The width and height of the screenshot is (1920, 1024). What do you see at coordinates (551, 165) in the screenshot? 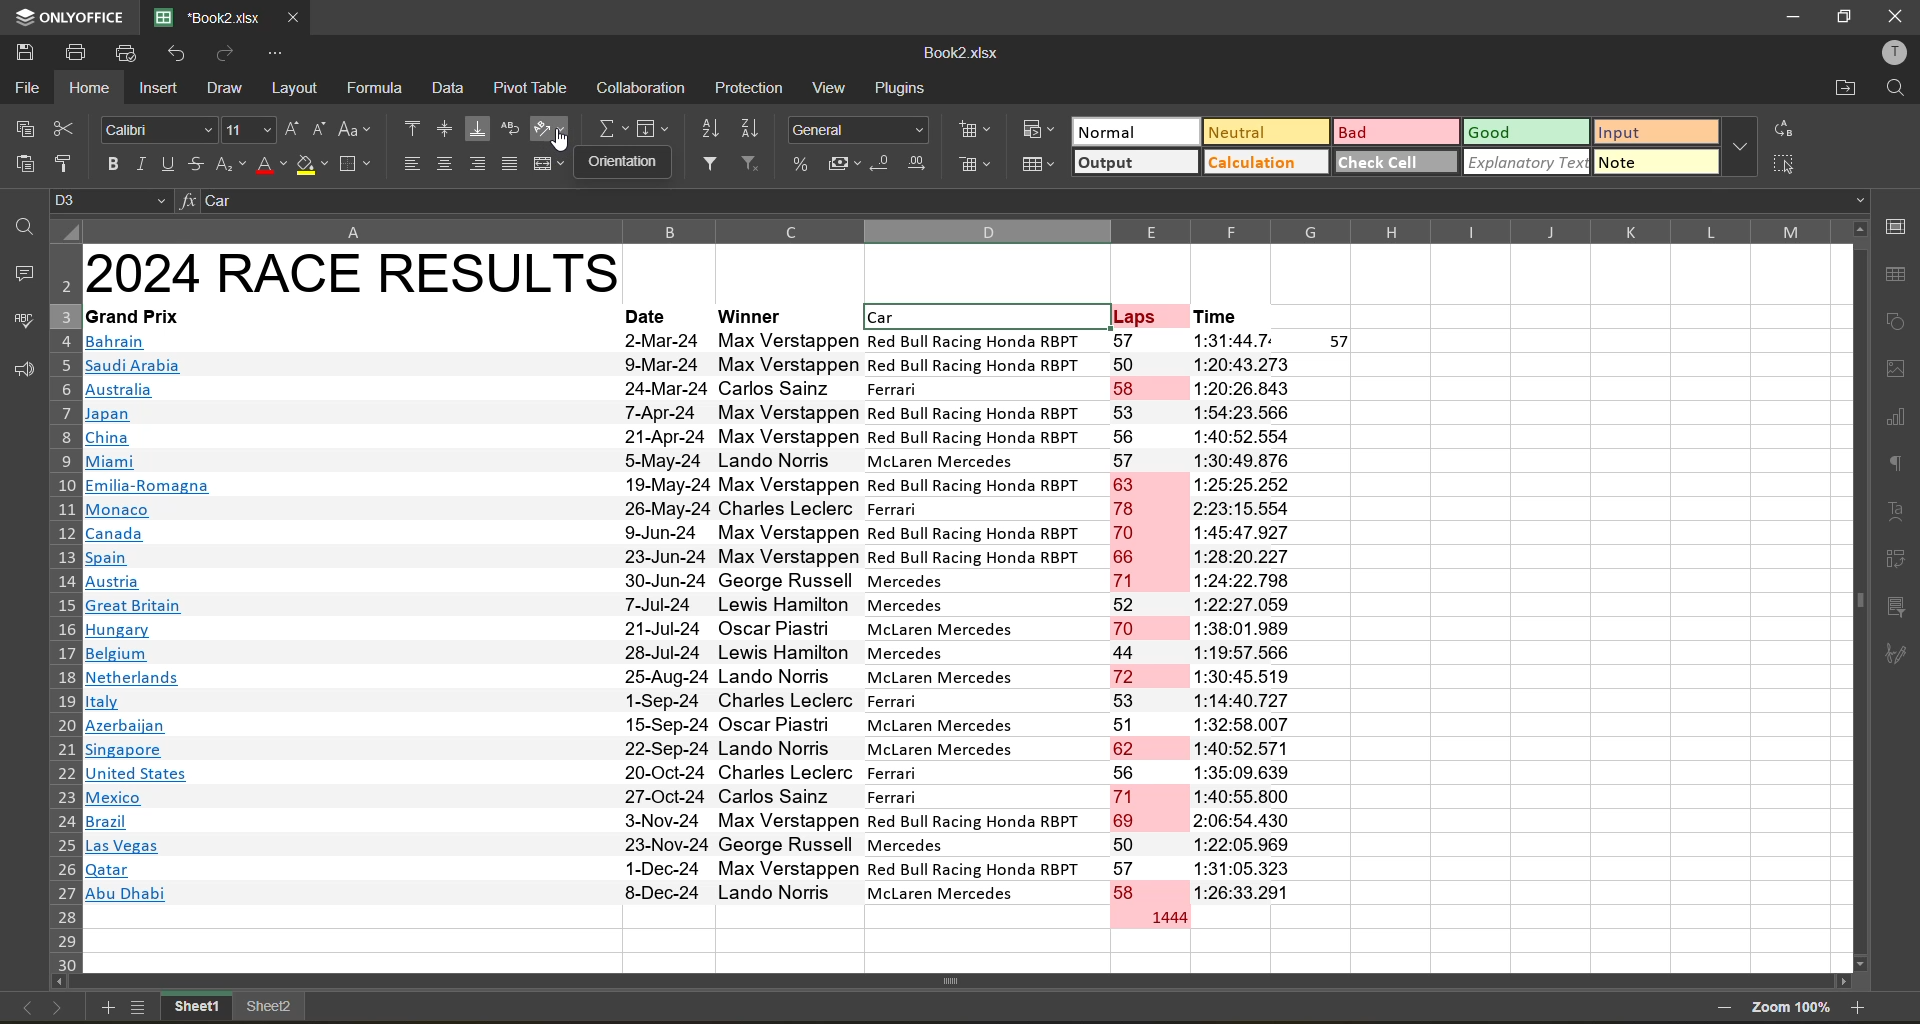
I see `merge and center` at bounding box center [551, 165].